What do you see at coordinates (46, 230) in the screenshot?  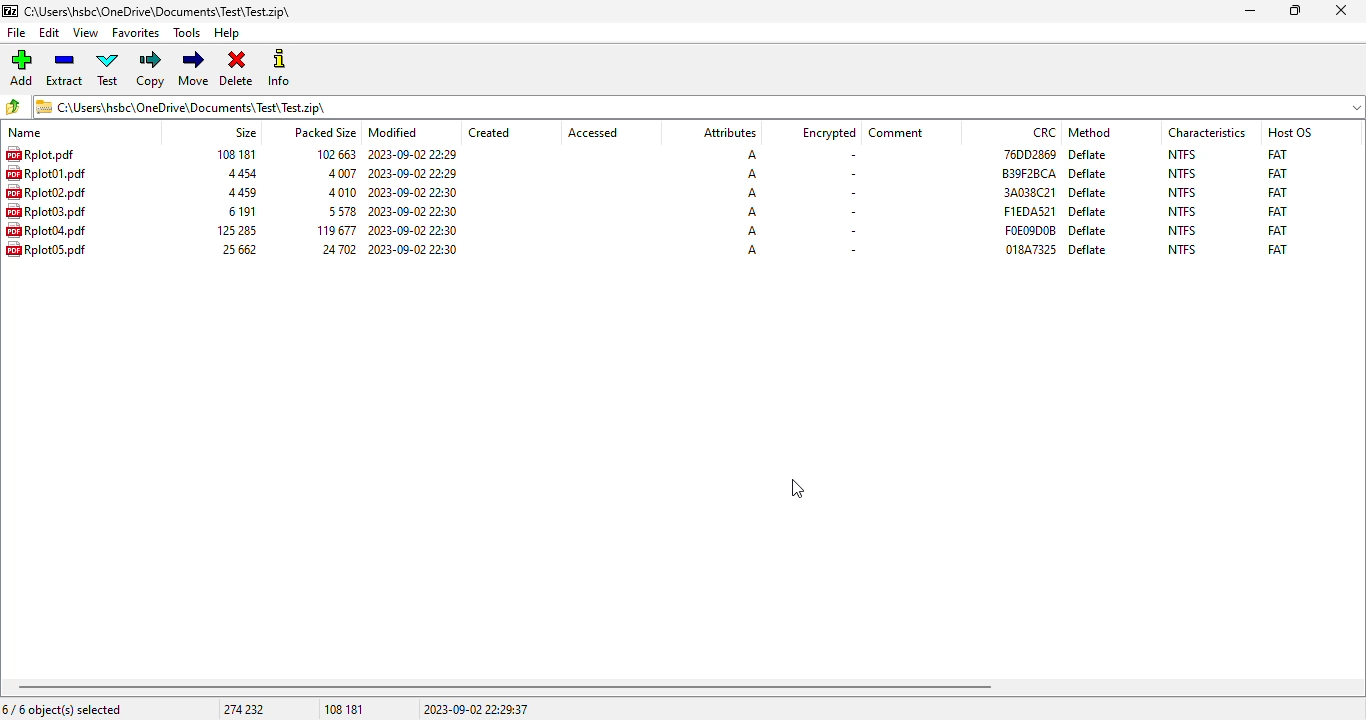 I see `file` at bounding box center [46, 230].